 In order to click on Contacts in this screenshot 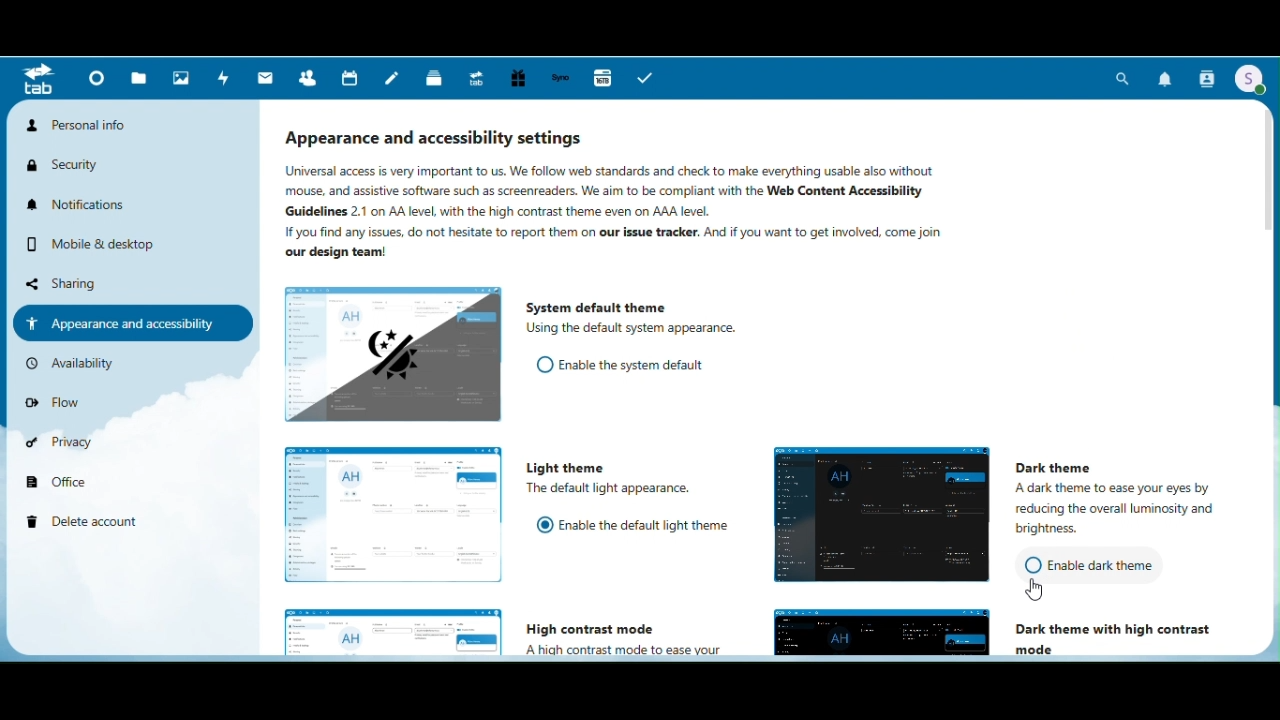, I will do `click(310, 78)`.